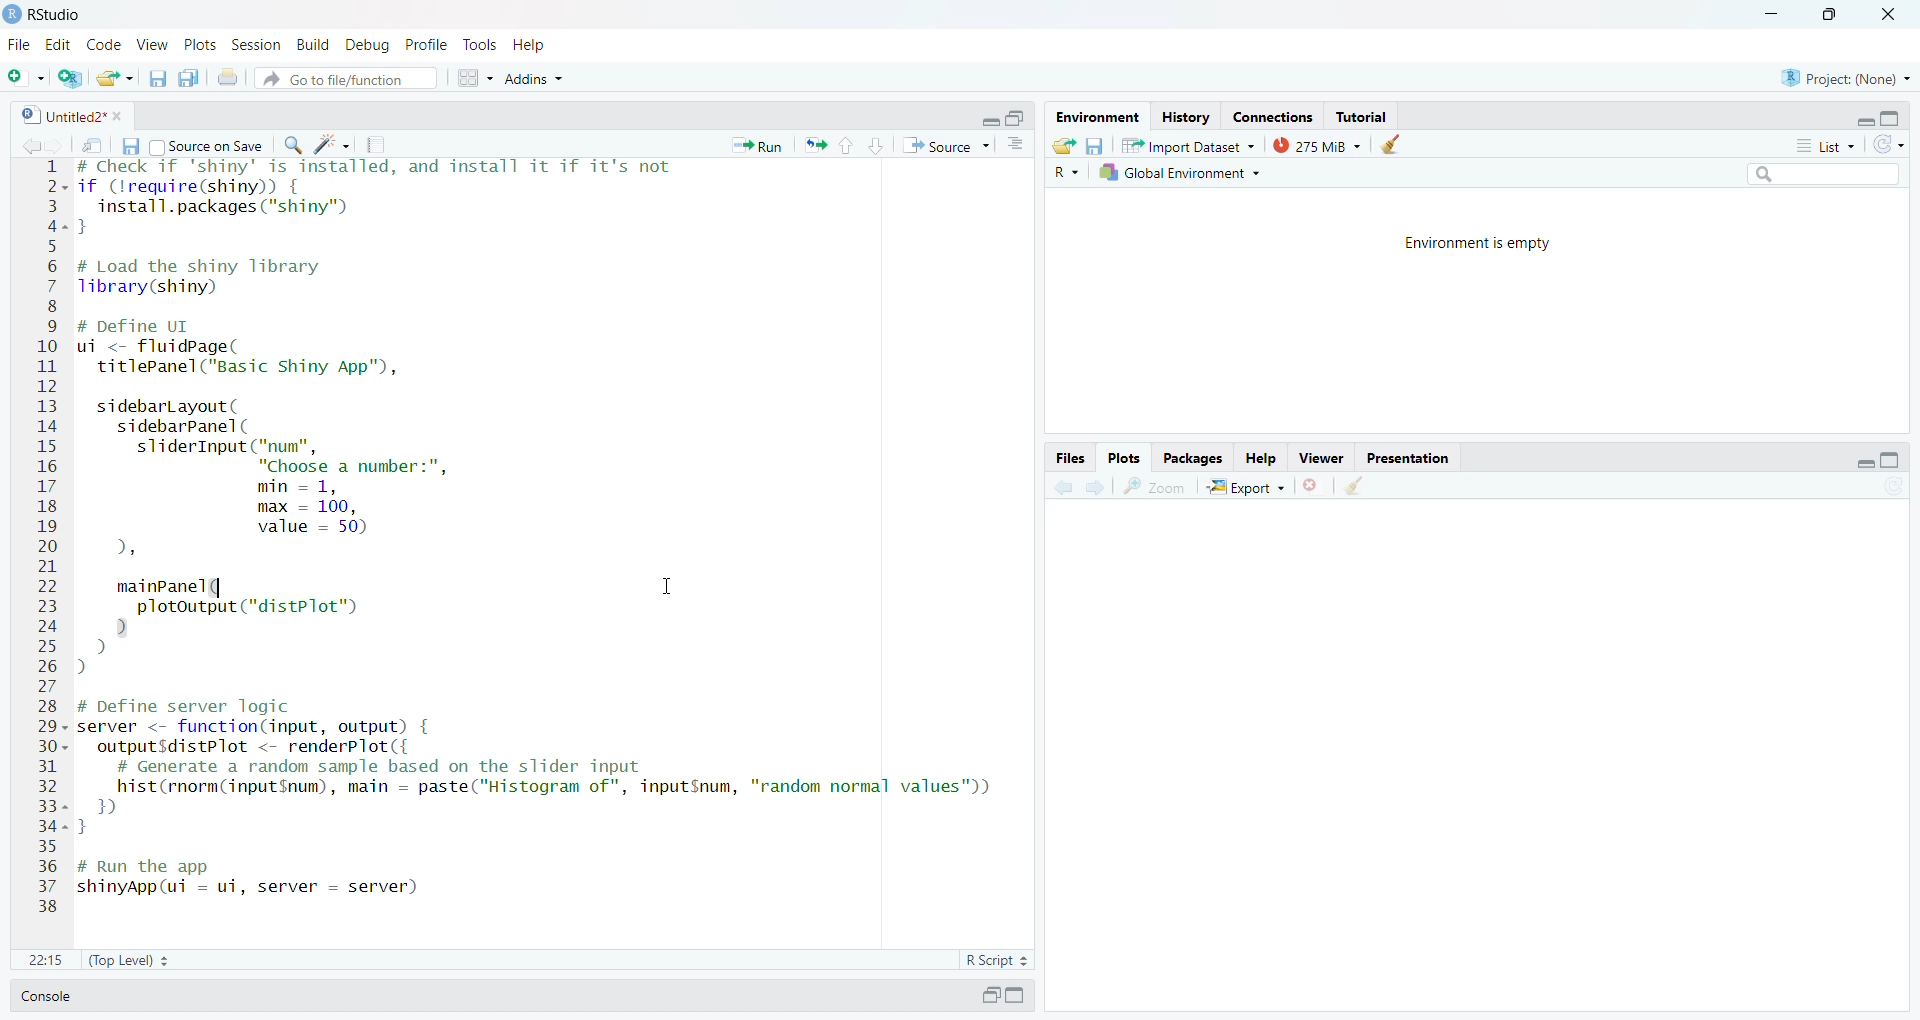 This screenshot has height=1020, width=1920. I want to click on # Define server logicserver <- function(input, output) {outputSdistPlot <- renderPlot({# Generate a random sample based on the slider inputhist(rnorm(input$num), main = paste("Histogram of", inputSnum, "random normal values"))}, so click(536, 766).